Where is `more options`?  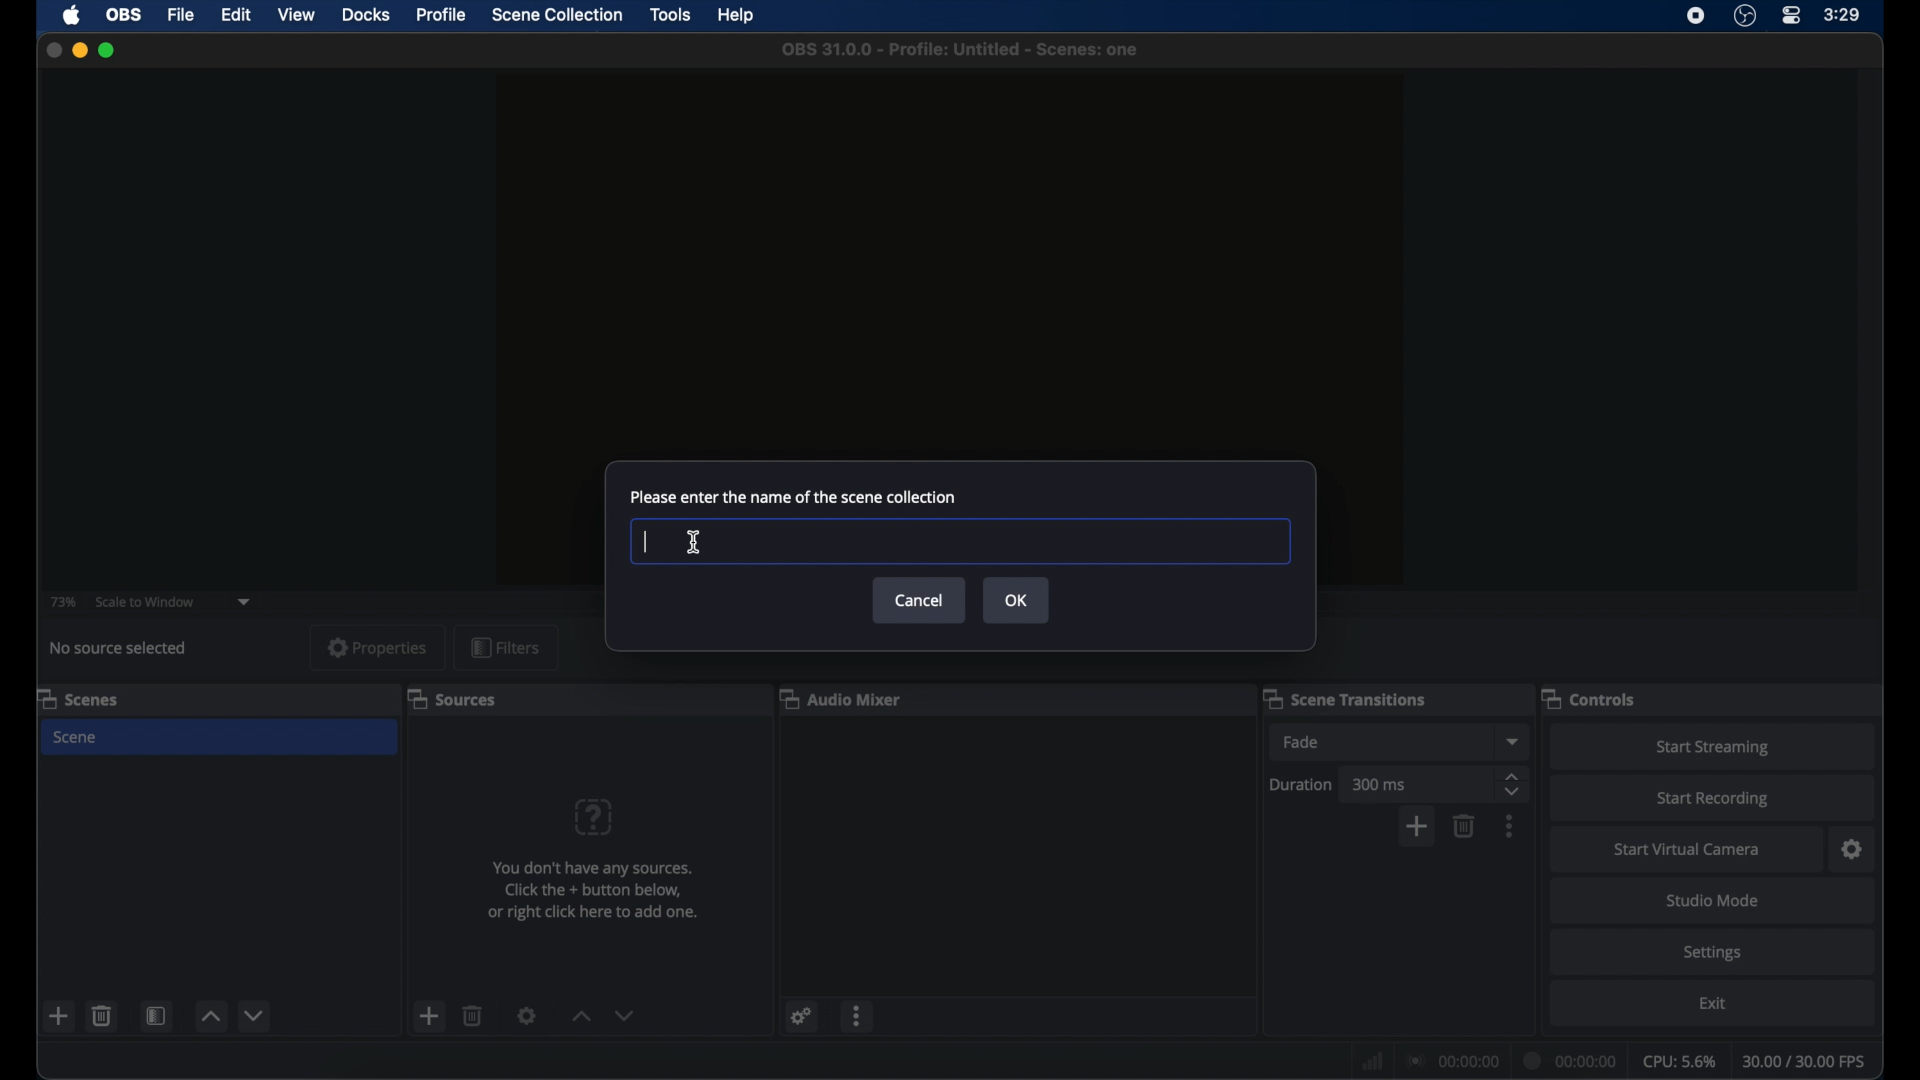 more options is located at coordinates (859, 1015).